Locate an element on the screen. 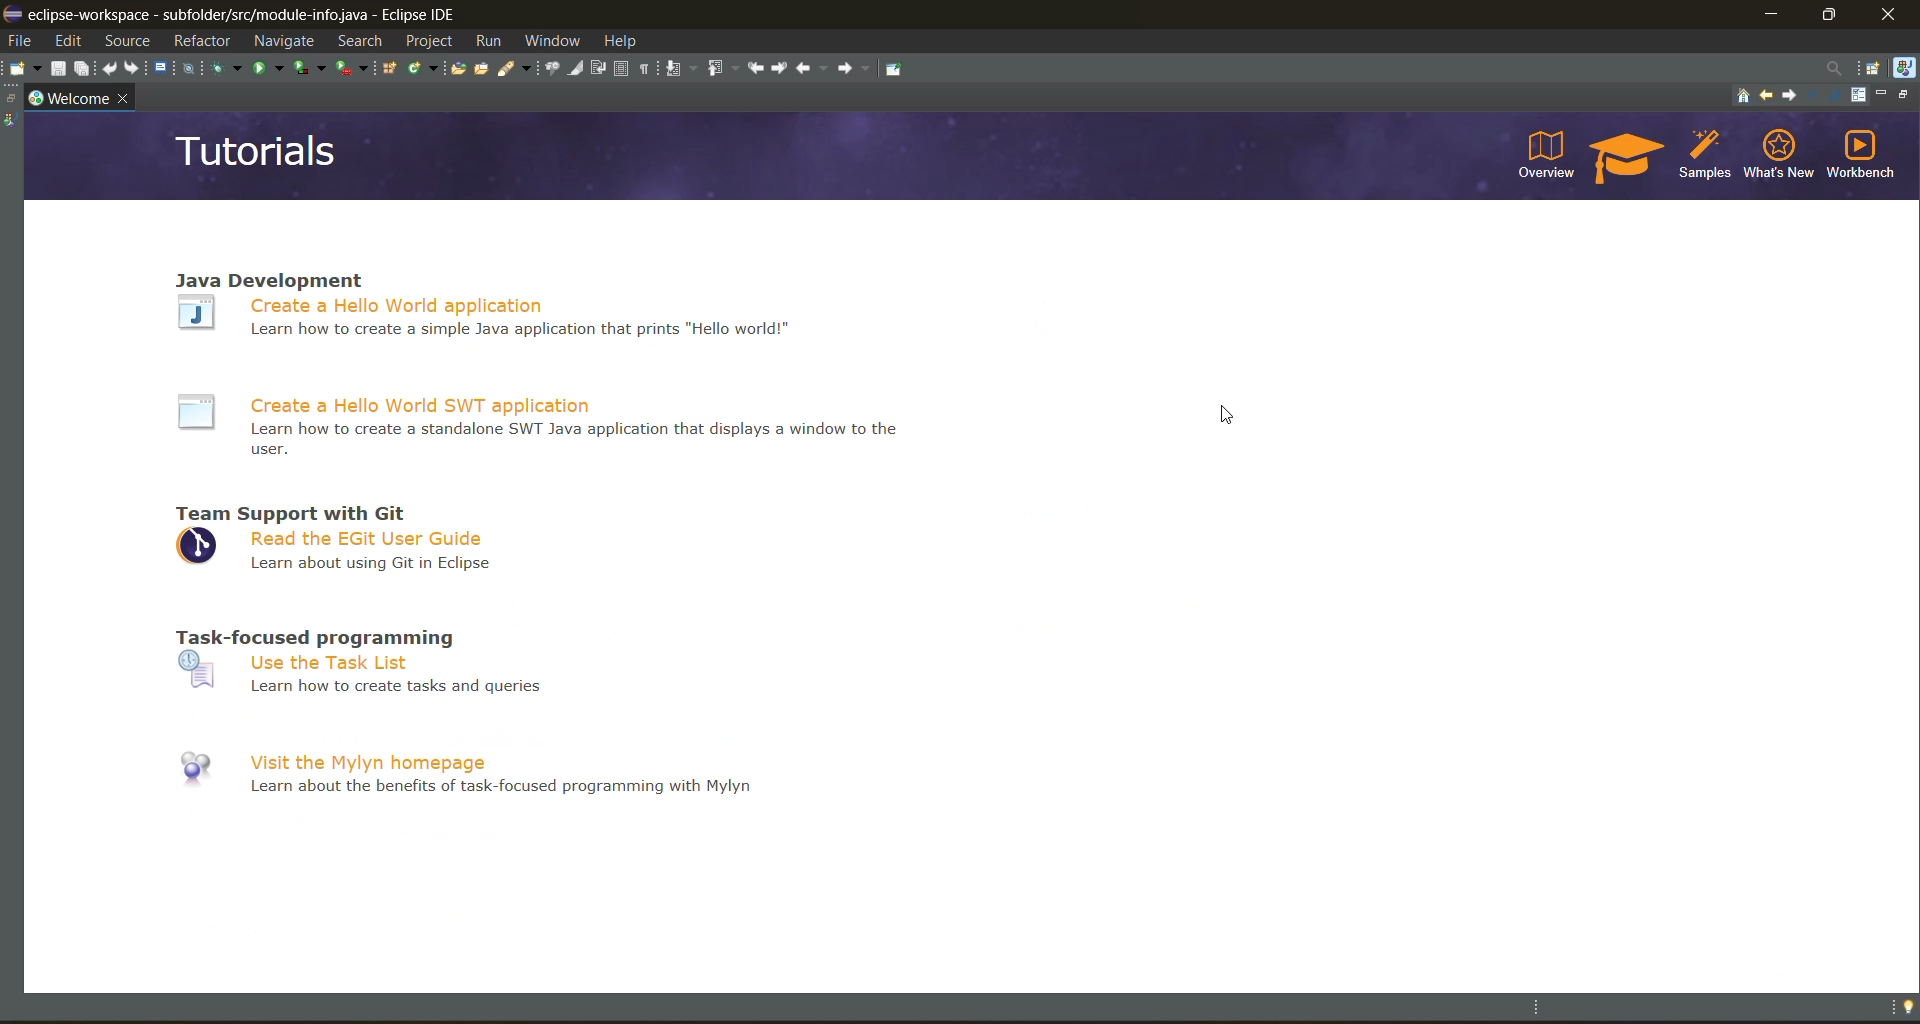 This screenshot has height=1024, width=1920. workbench is located at coordinates (1859, 154).